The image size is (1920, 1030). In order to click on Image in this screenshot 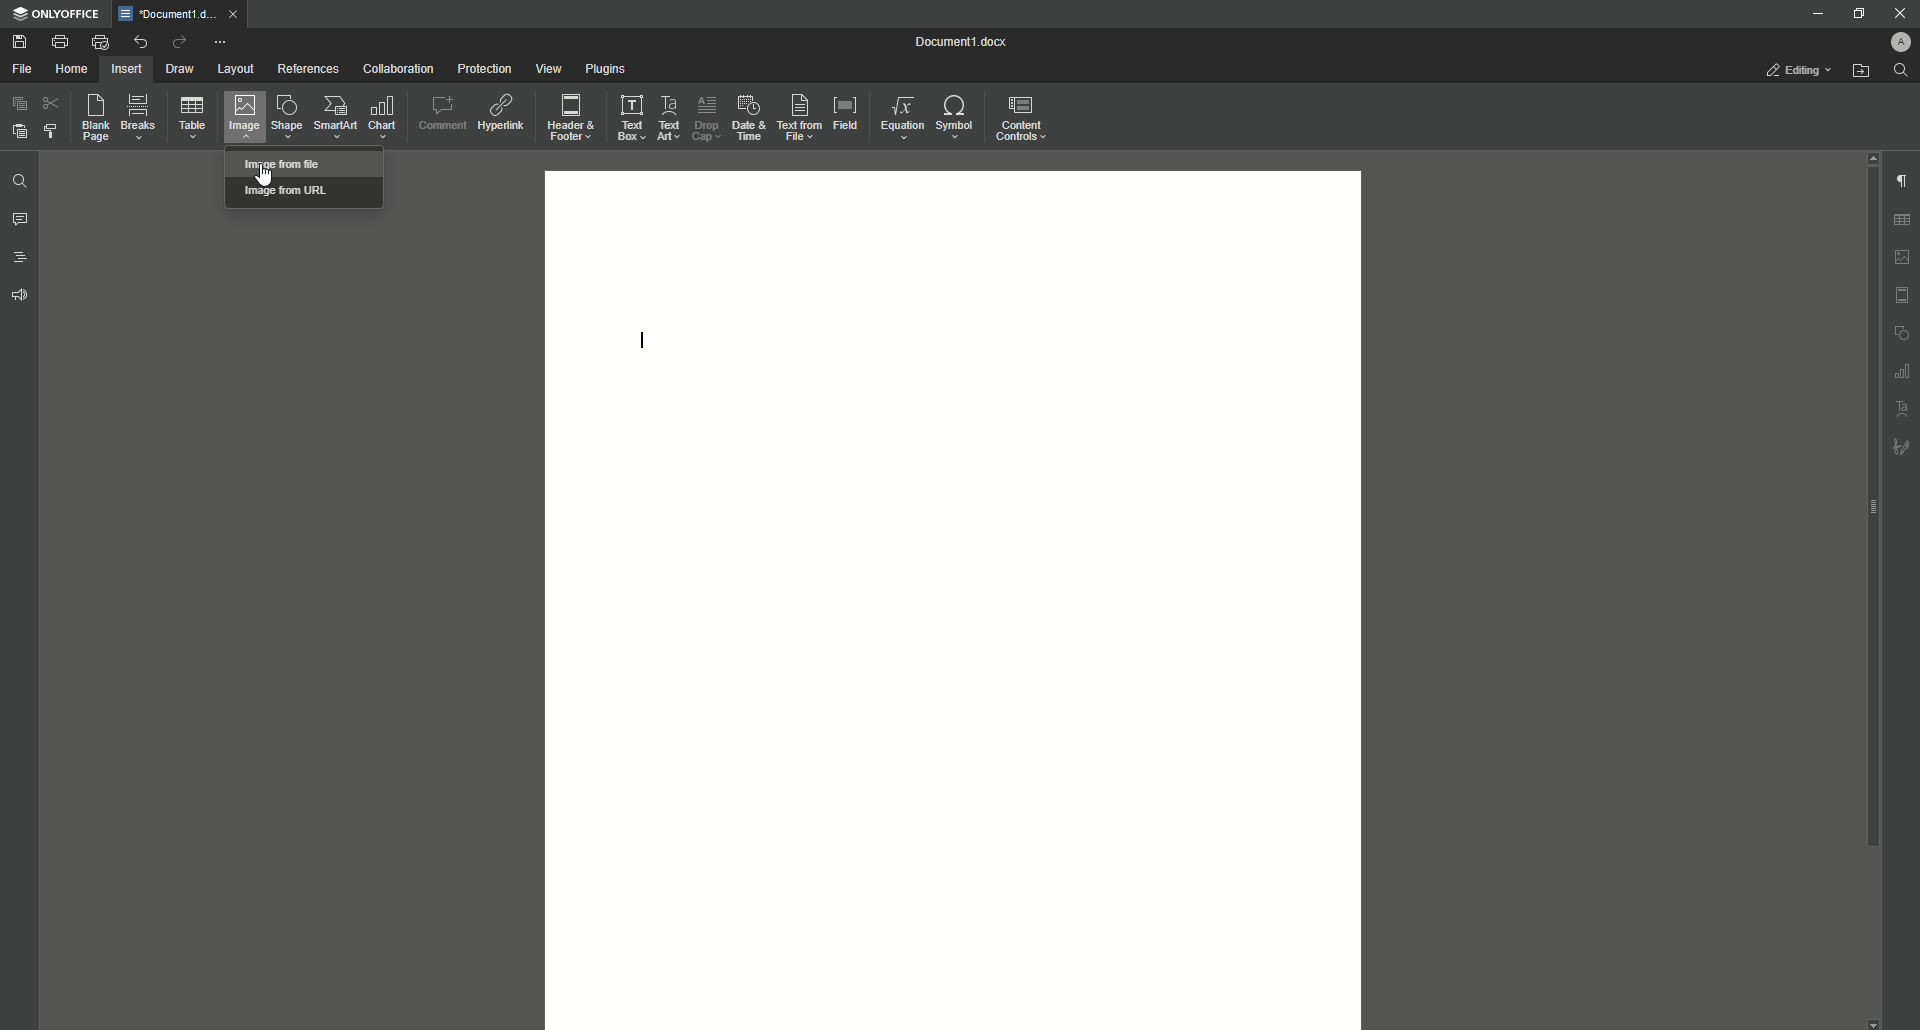, I will do `click(241, 120)`.